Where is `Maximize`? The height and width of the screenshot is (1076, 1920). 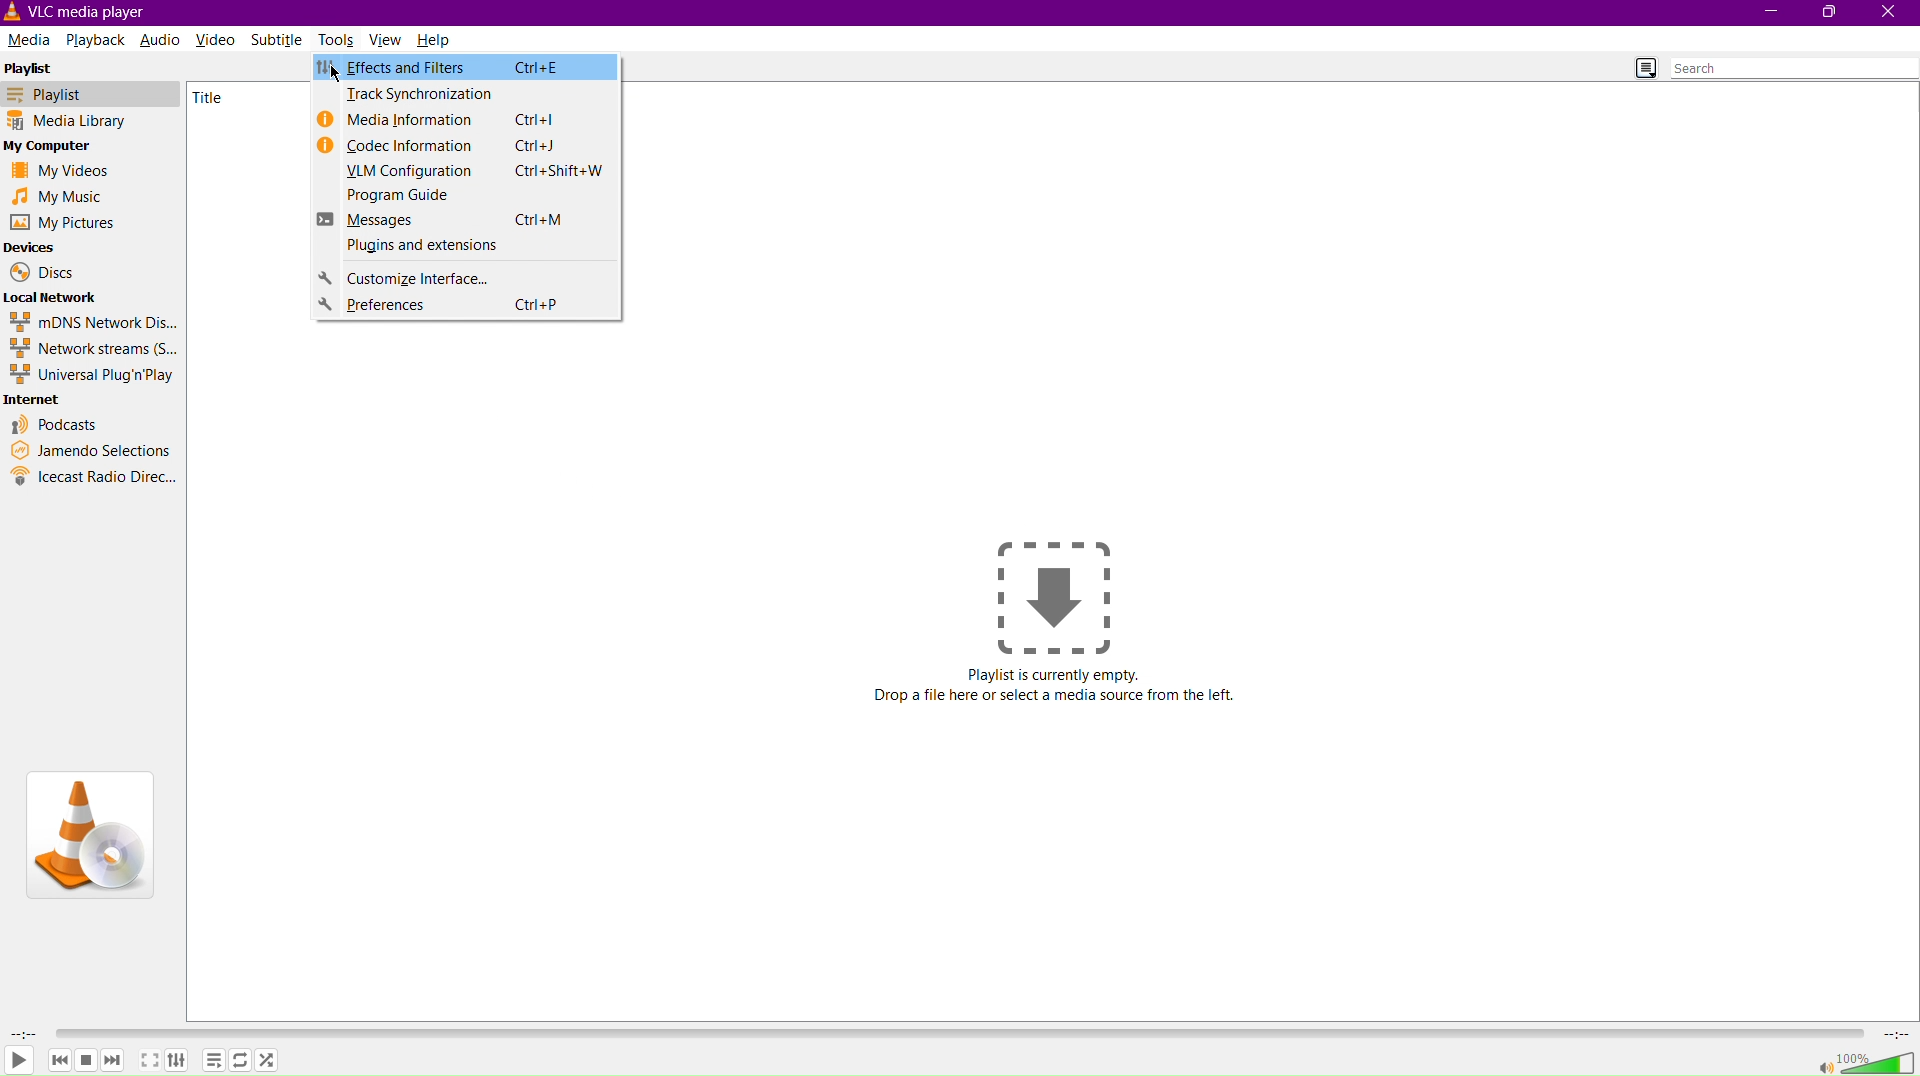 Maximize is located at coordinates (150, 1059).